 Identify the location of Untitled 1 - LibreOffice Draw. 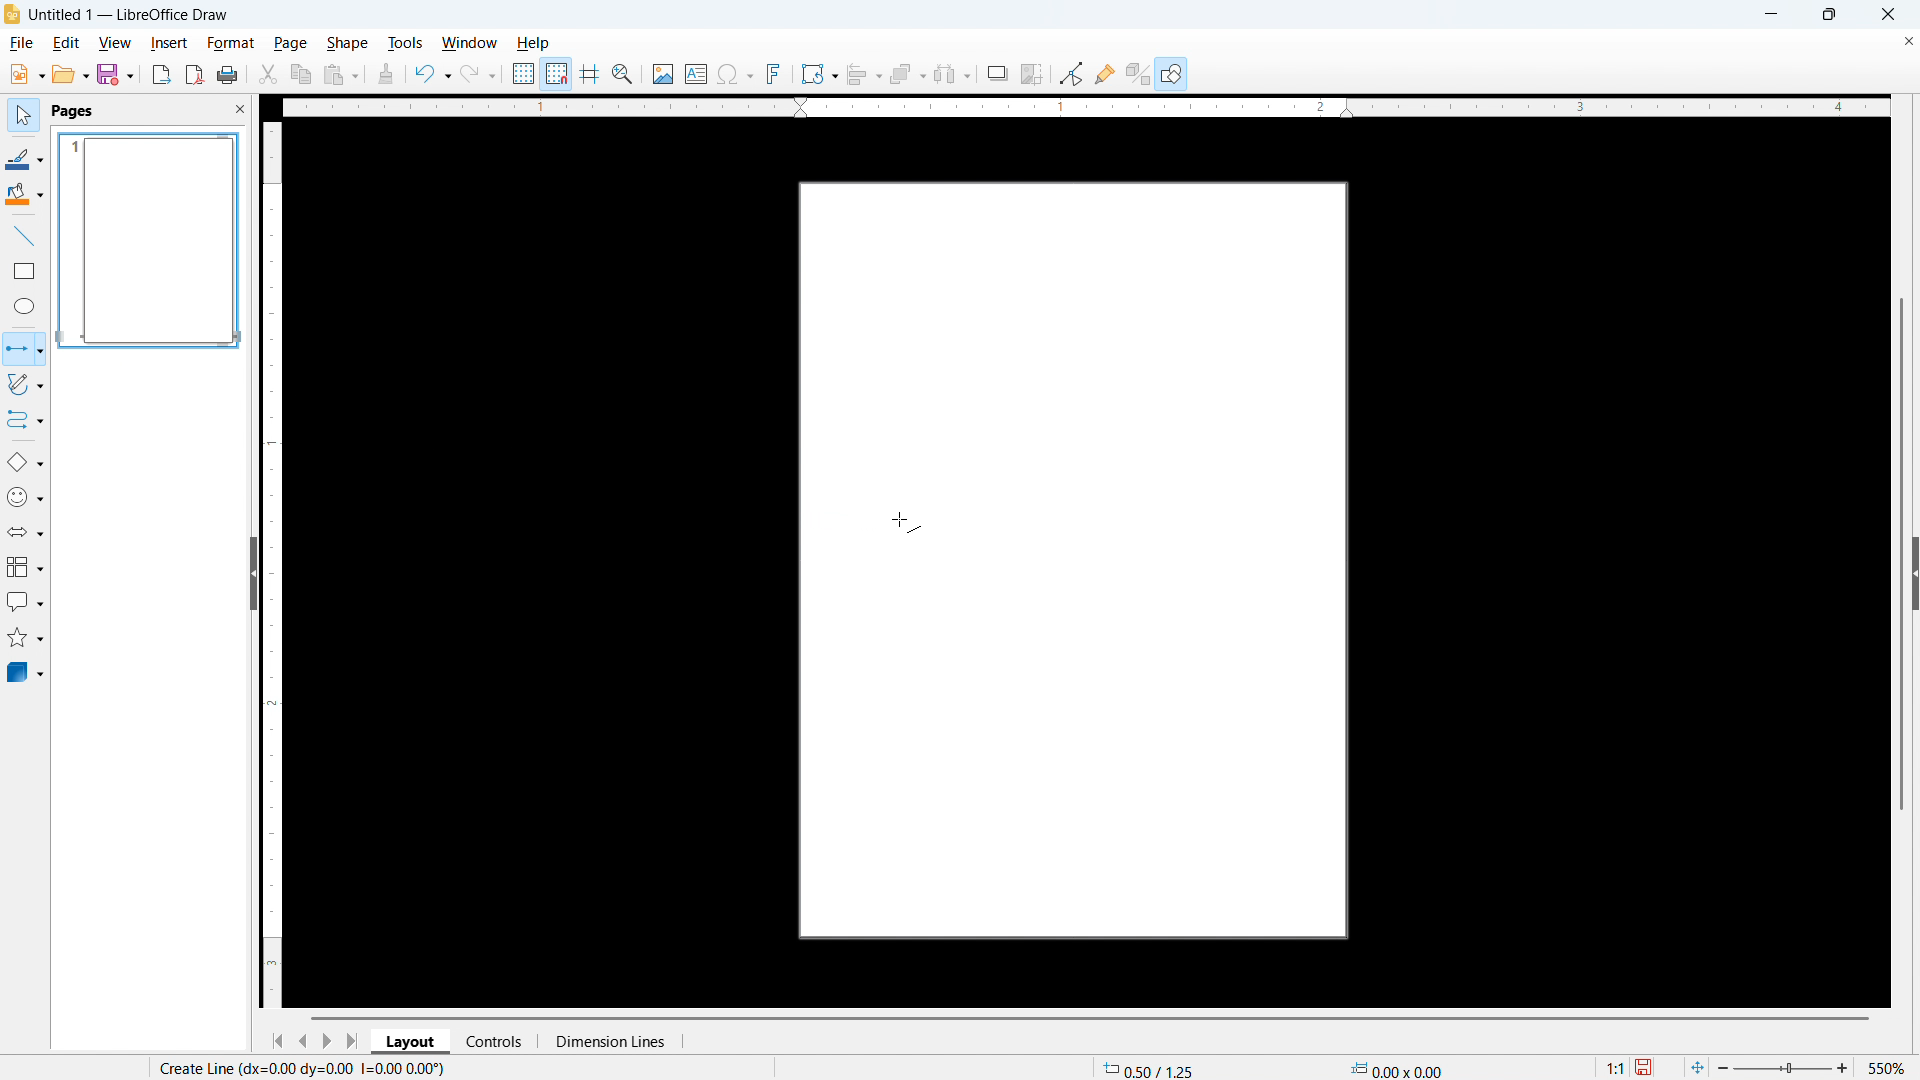
(130, 15).